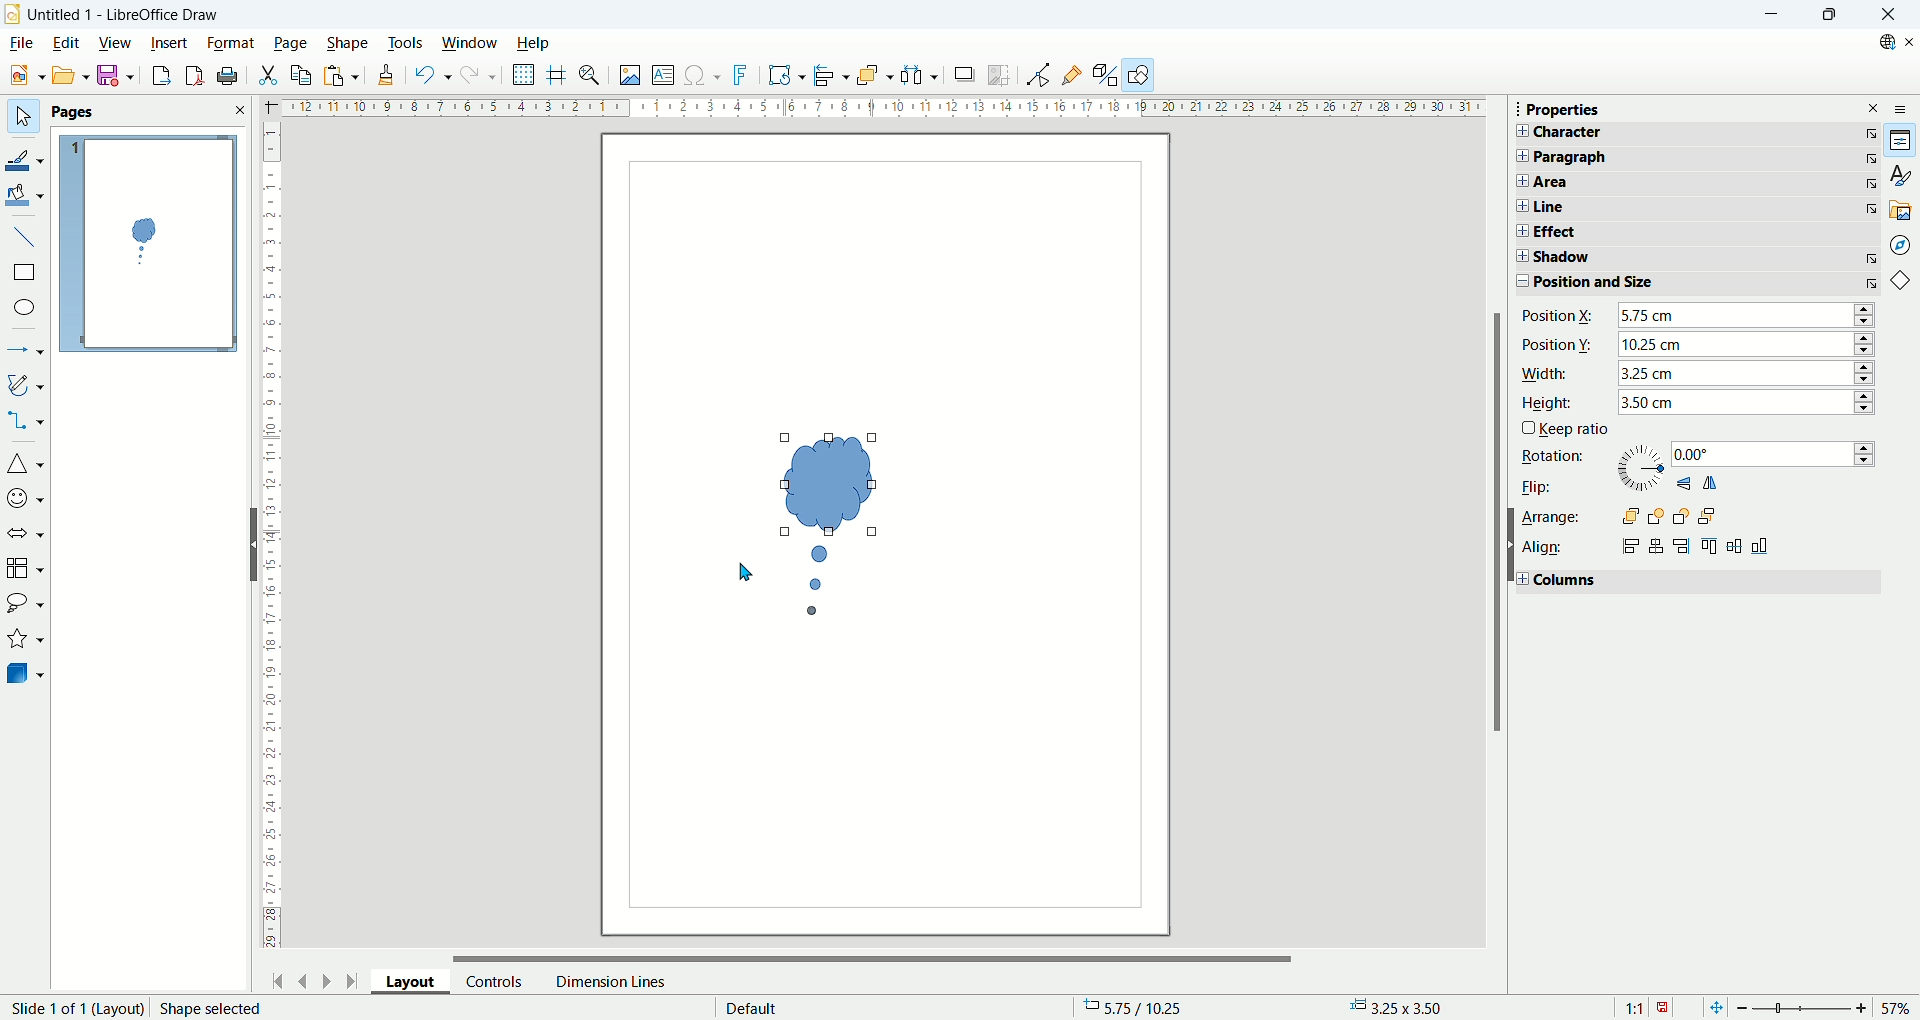 The height and width of the screenshot is (1020, 1920). I want to click on Shadow, so click(1622, 259).